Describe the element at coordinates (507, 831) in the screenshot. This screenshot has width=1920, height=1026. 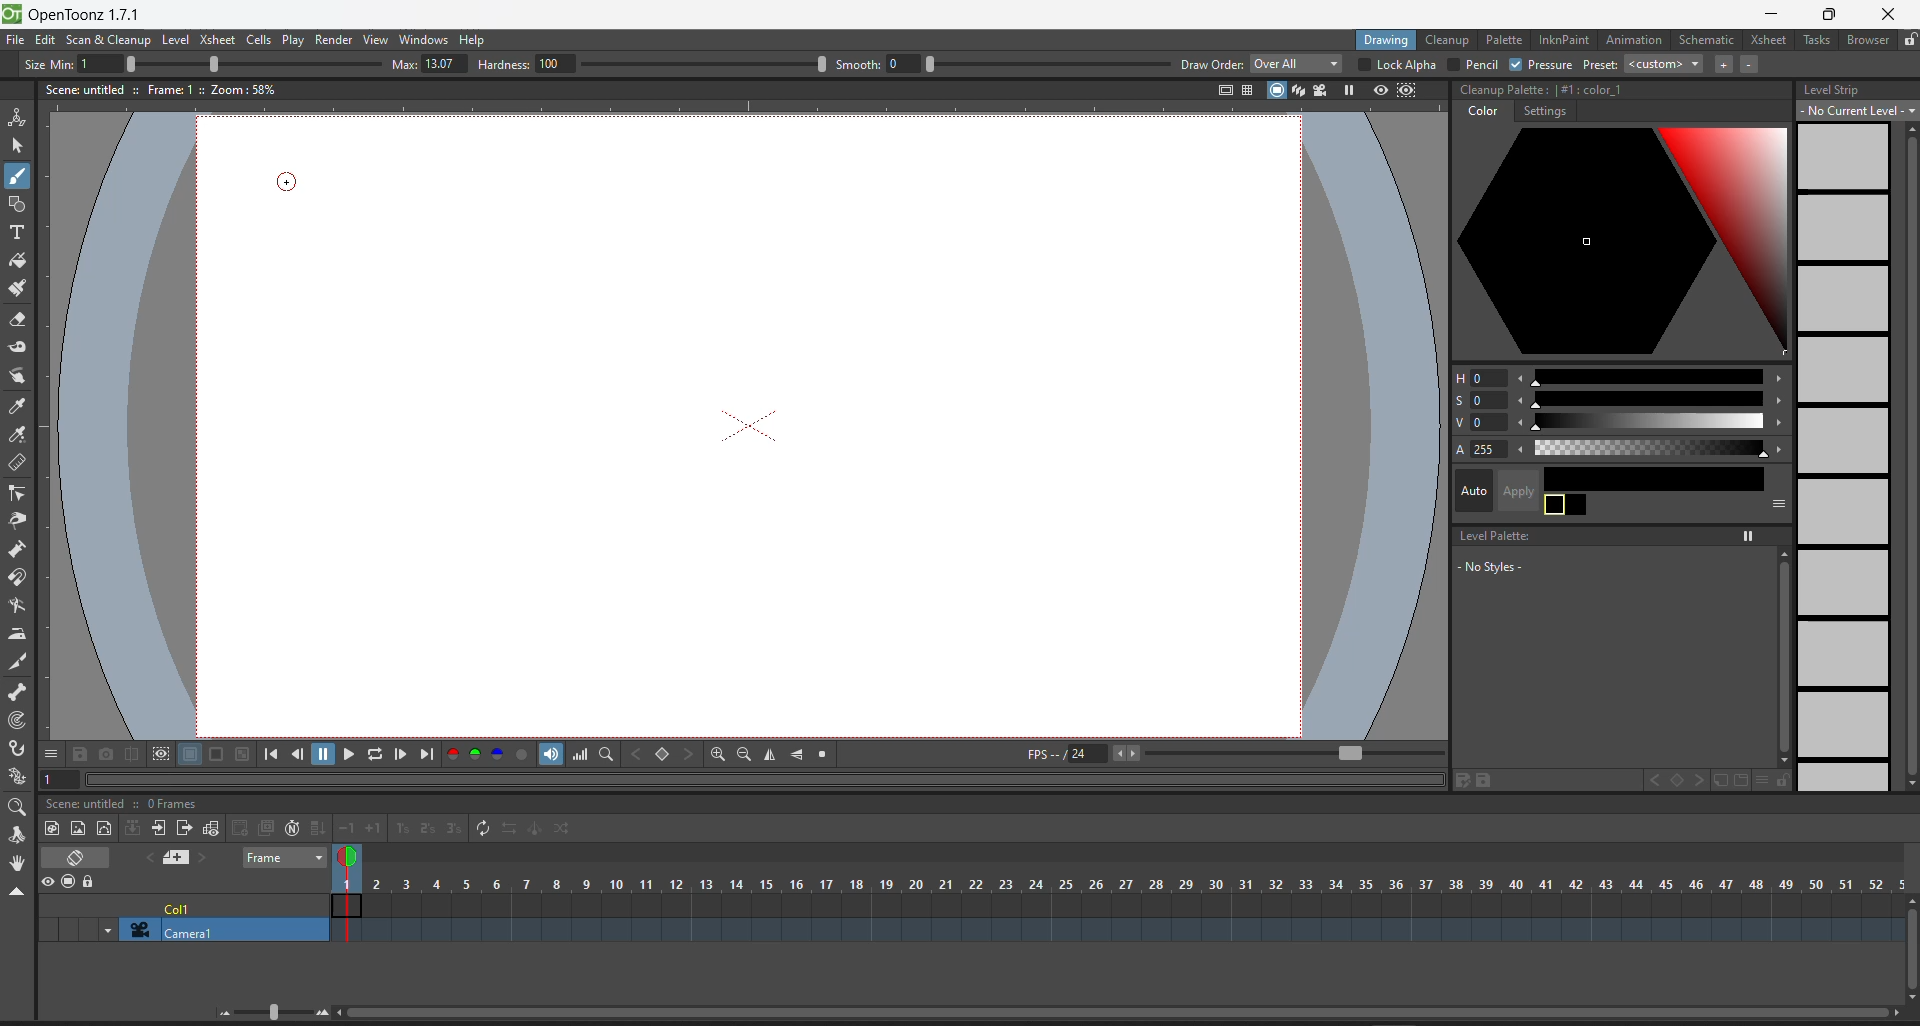
I see `reverse` at that location.